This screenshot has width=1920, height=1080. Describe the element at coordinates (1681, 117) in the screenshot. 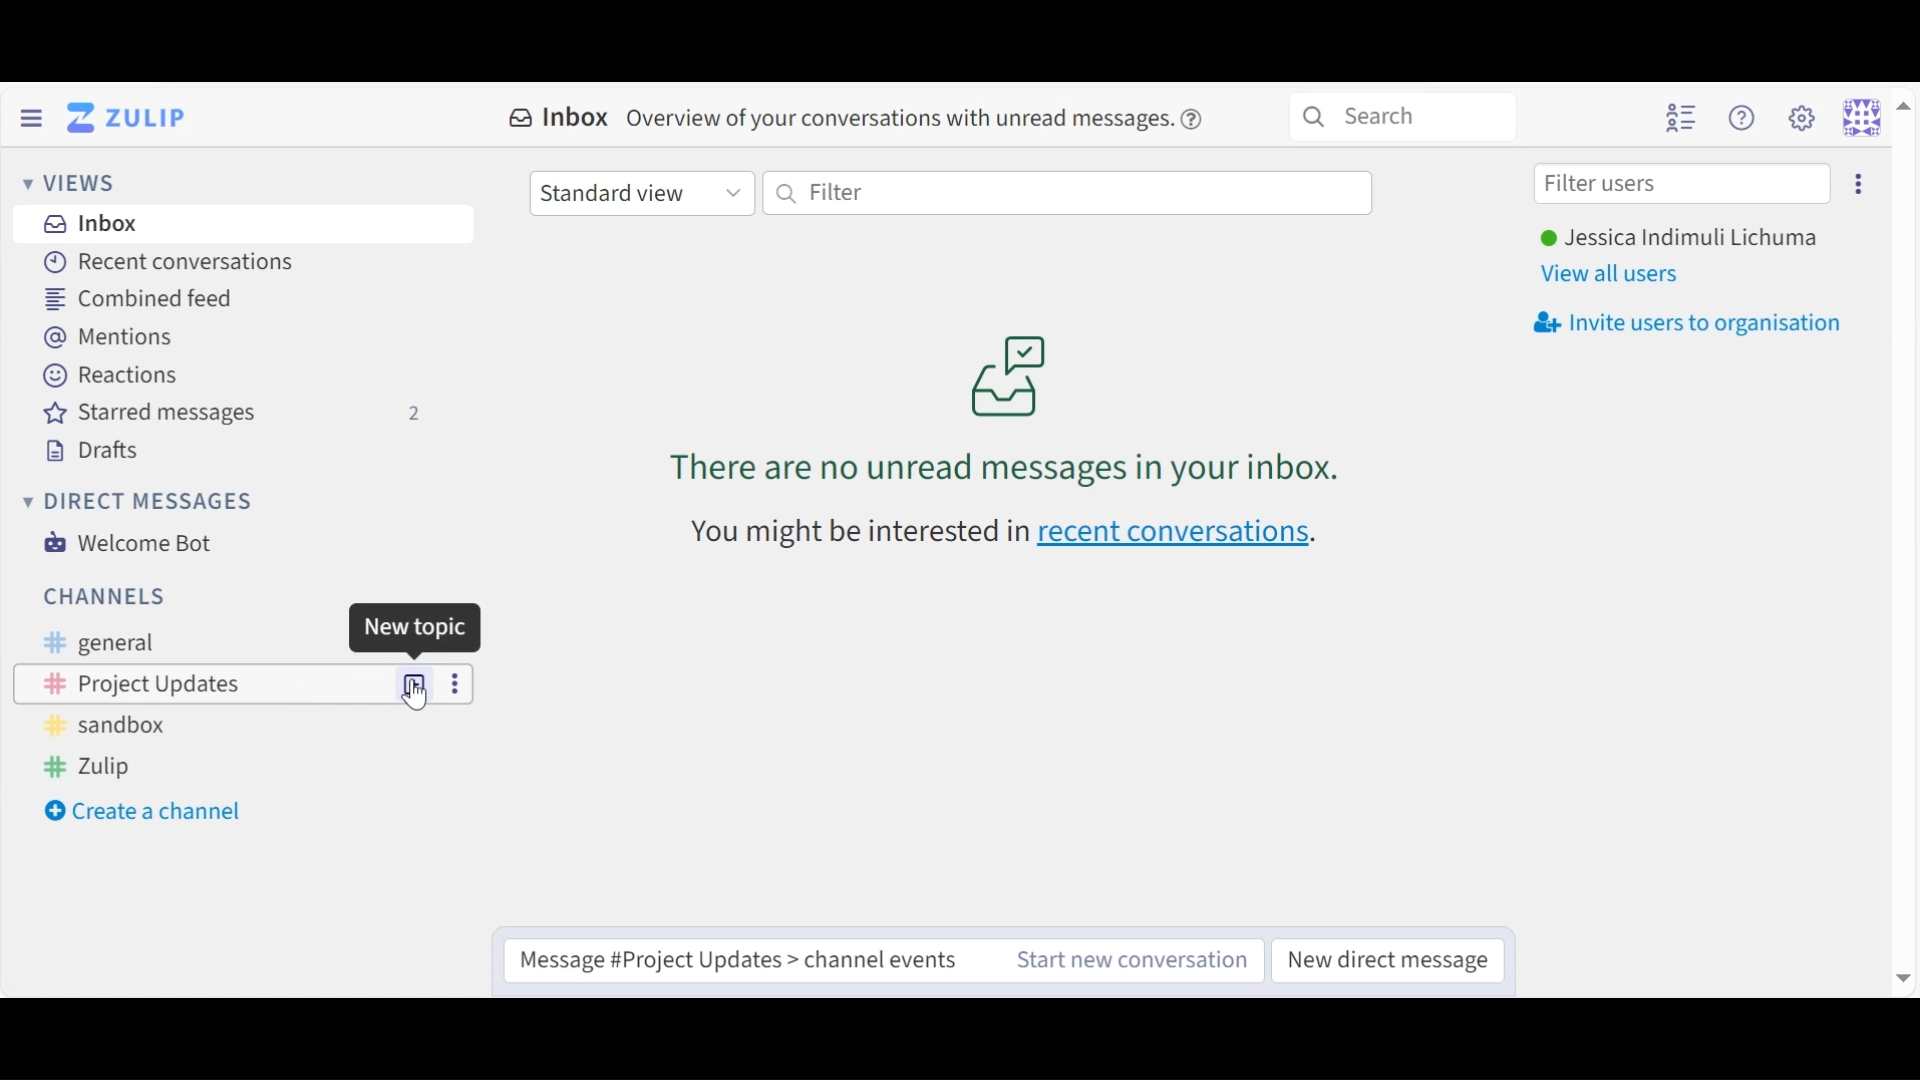

I see `Hide user list` at that location.